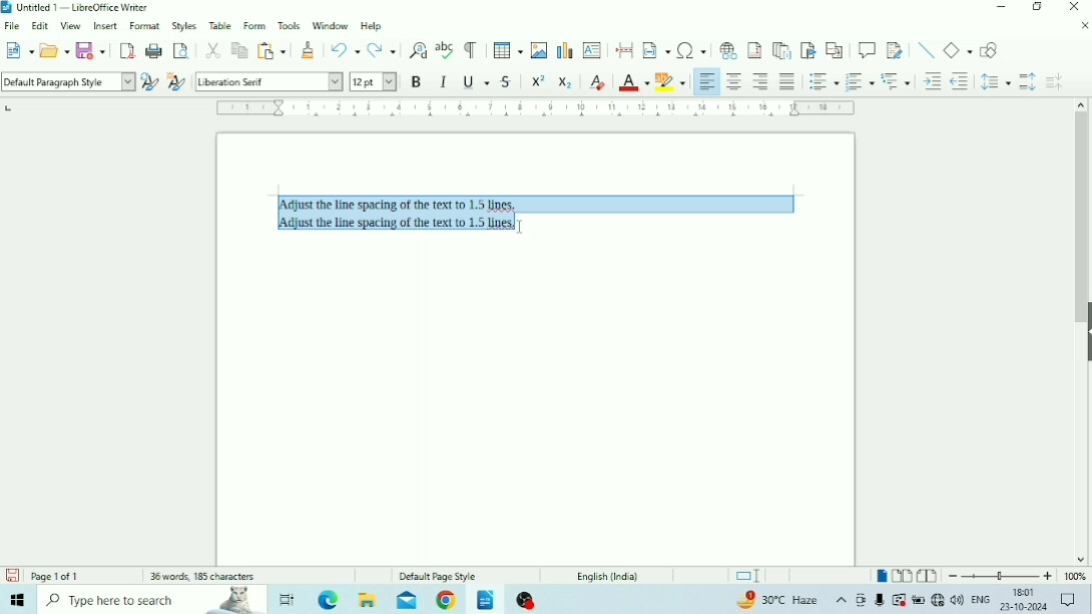  What do you see at coordinates (7, 8) in the screenshot?
I see `Logo` at bounding box center [7, 8].